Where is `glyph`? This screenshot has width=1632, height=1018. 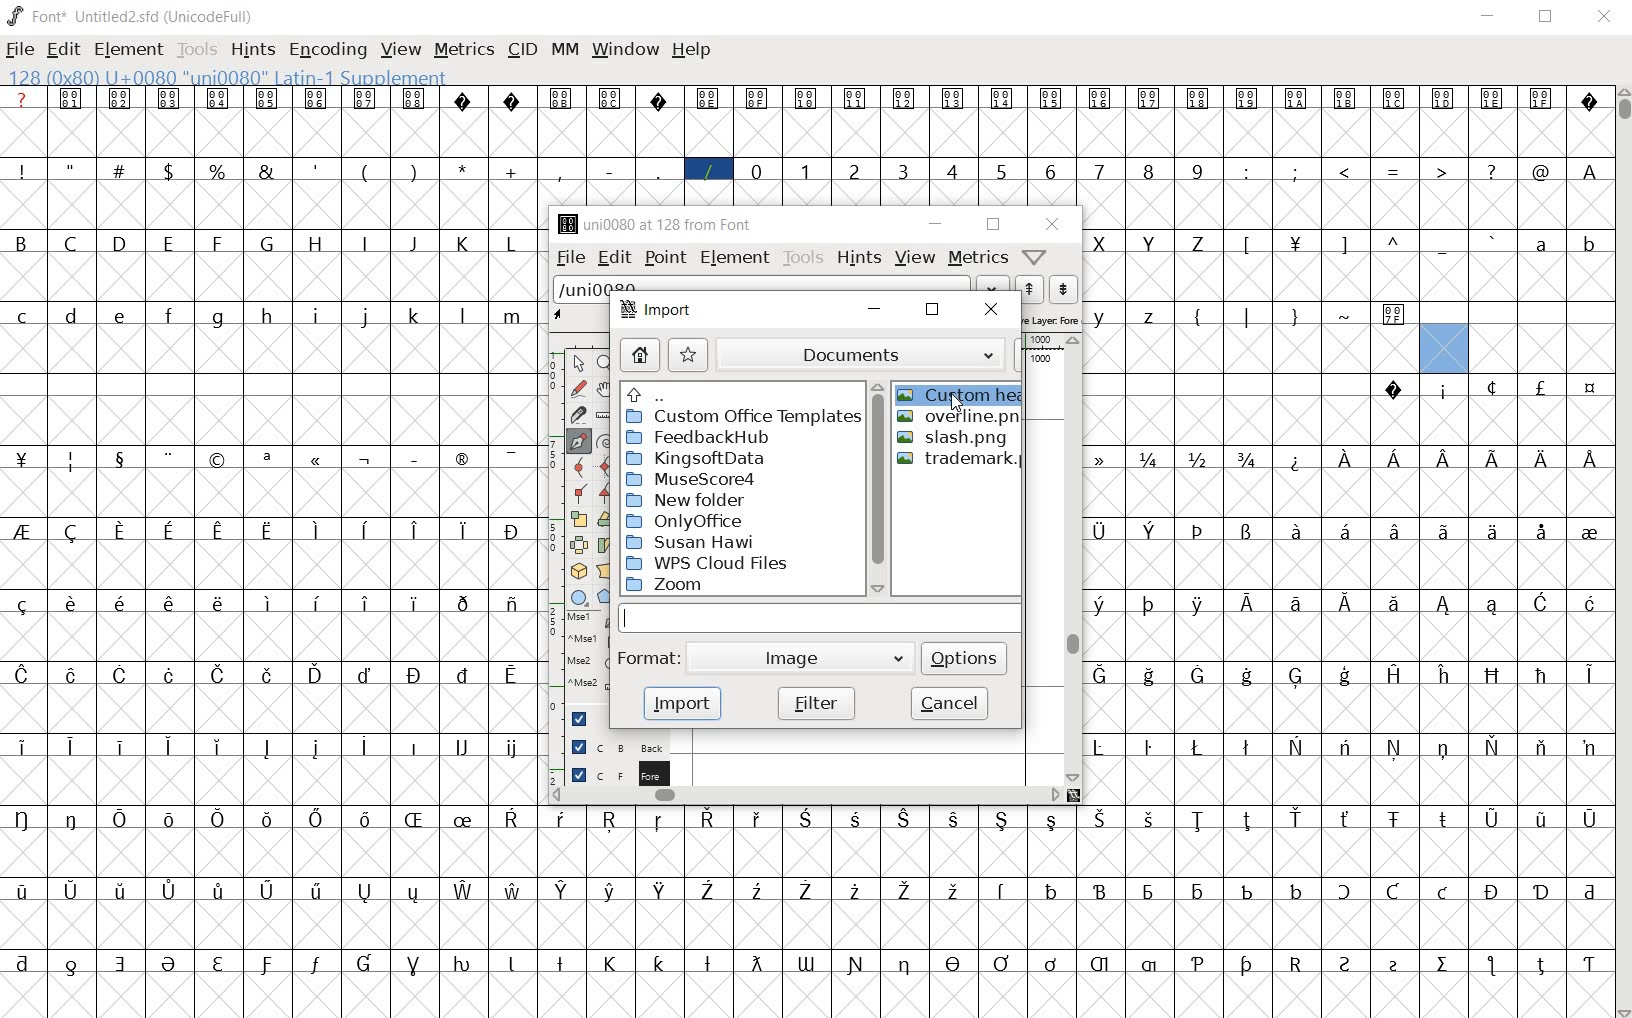 glyph is located at coordinates (511, 818).